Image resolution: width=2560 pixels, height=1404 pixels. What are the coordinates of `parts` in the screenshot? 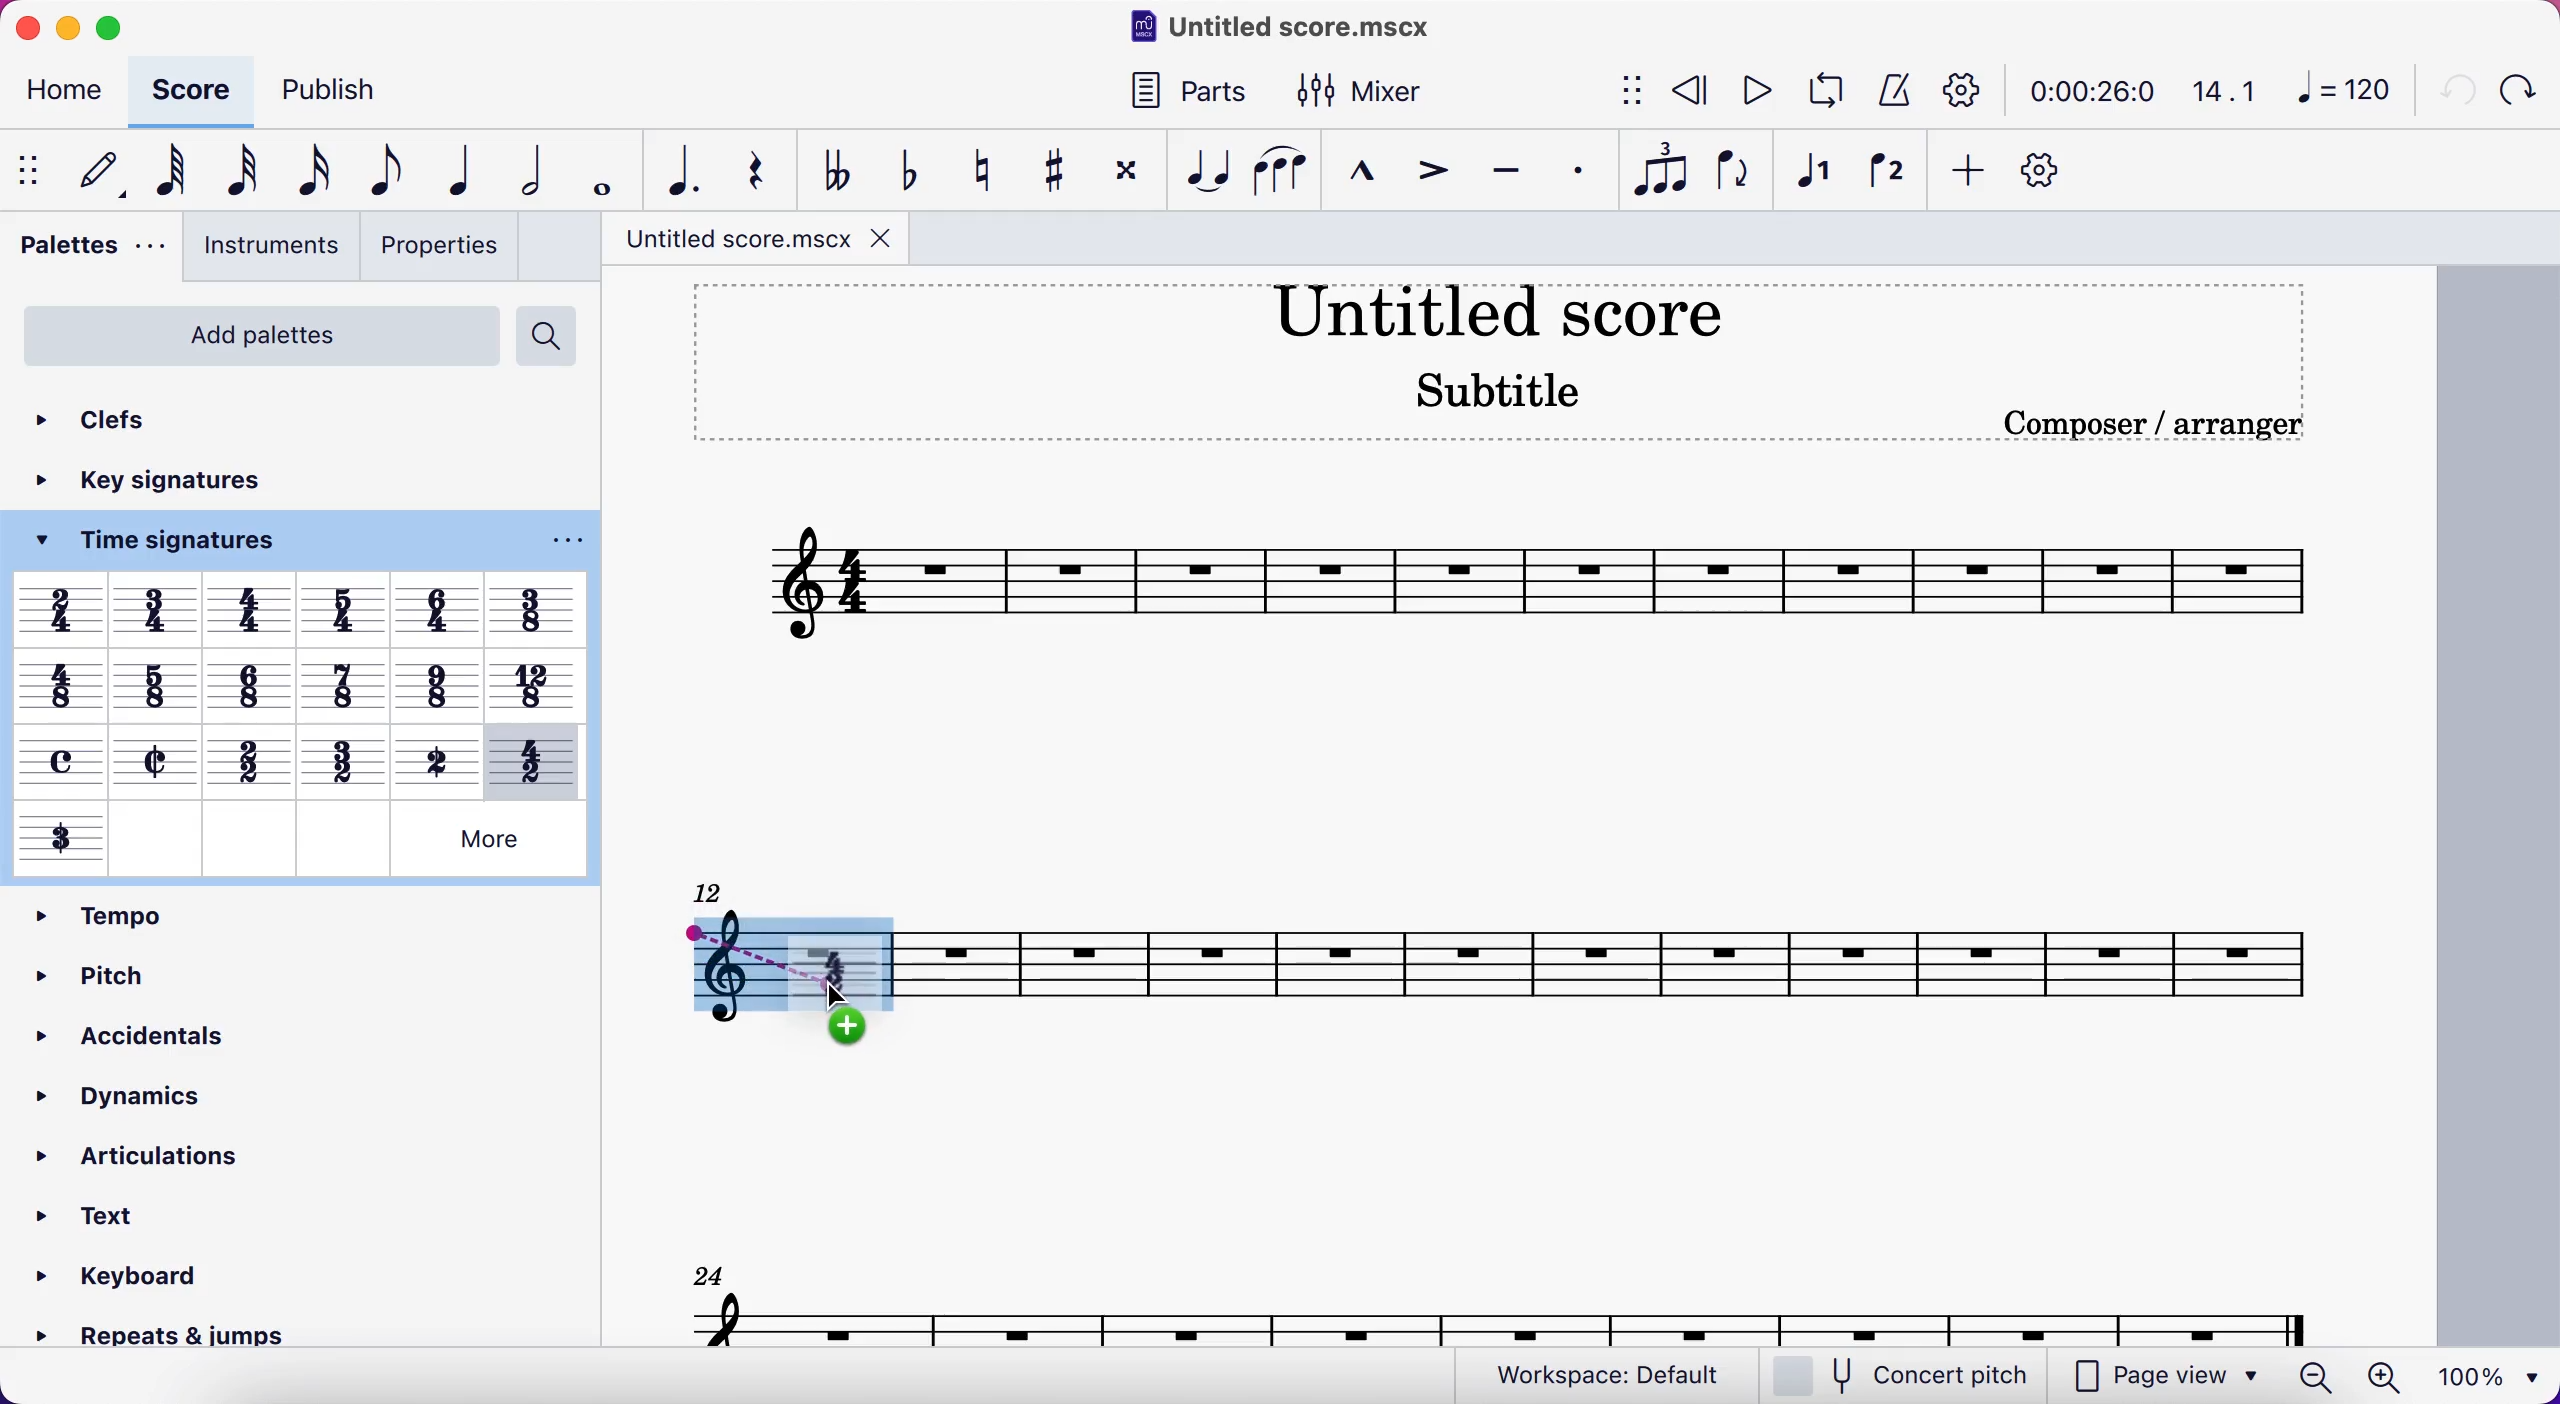 It's located at (1182, 90).